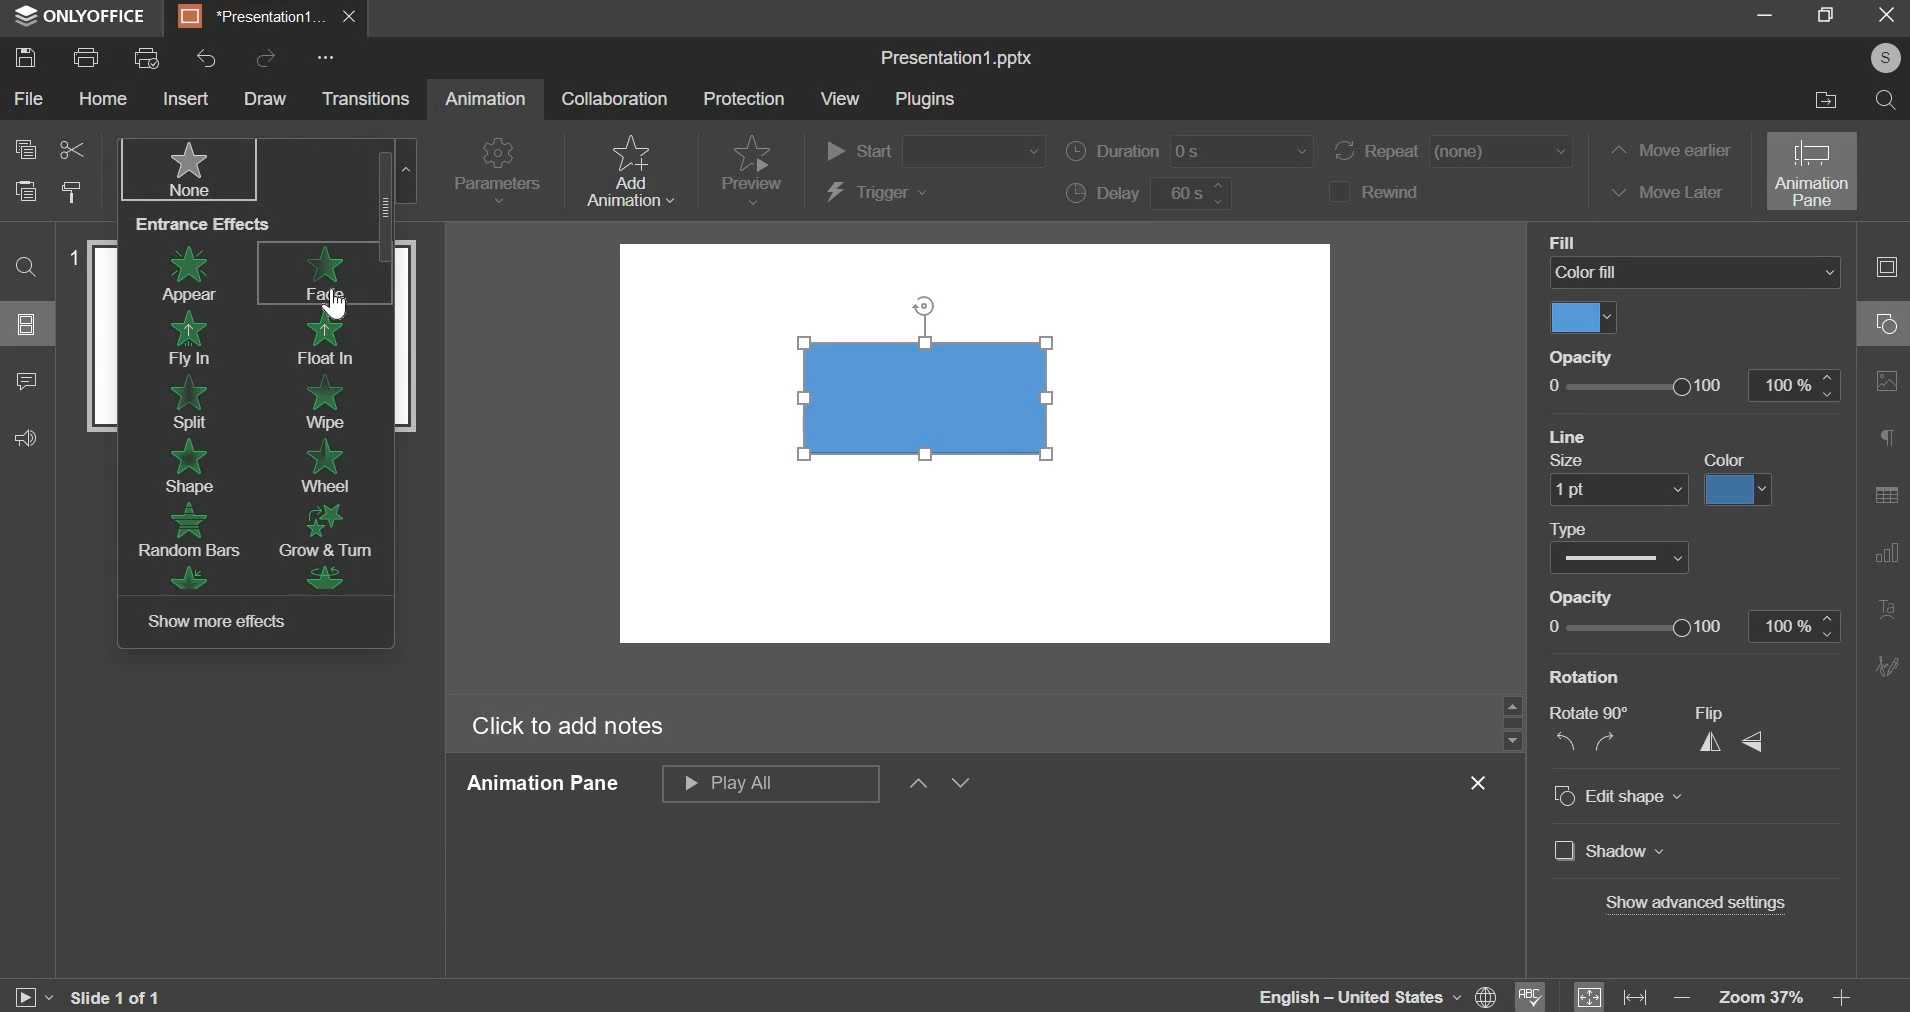 This screenshot has height=1012, width=1910. I want to click on ..., so click(328, 56).